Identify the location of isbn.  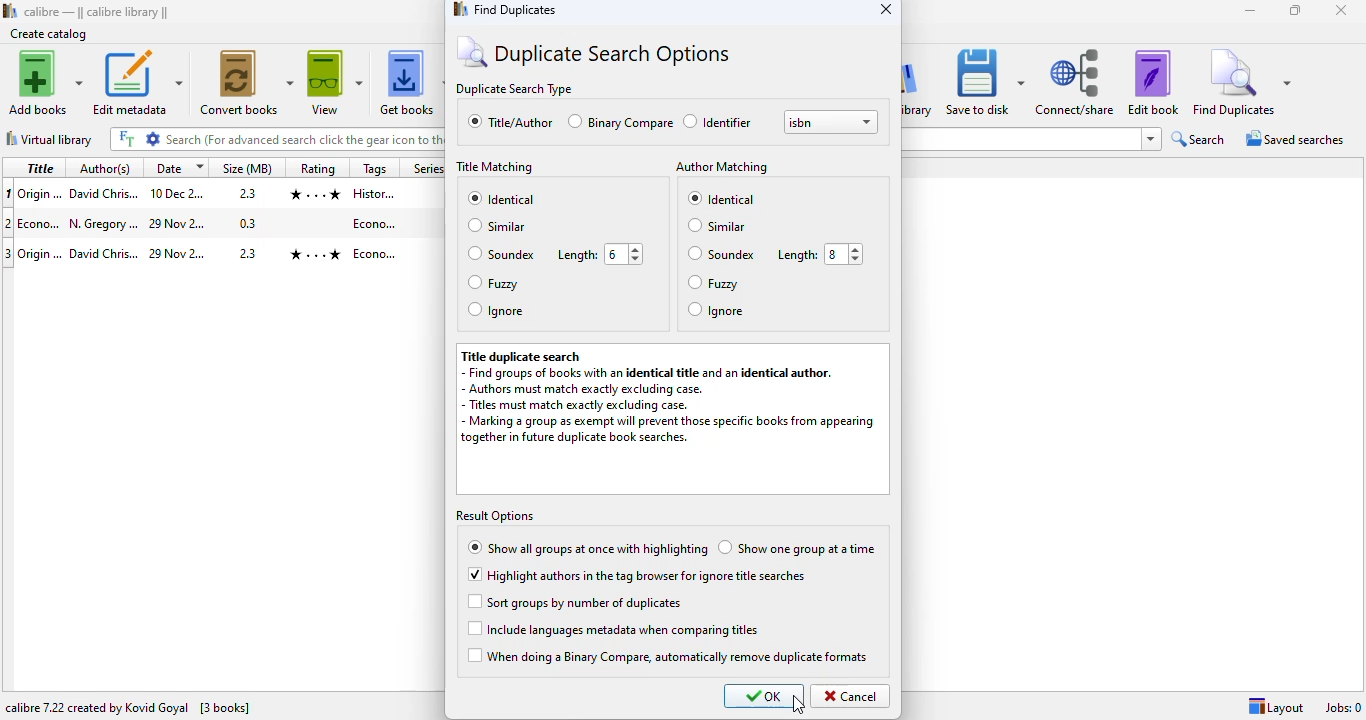
(831, 121).